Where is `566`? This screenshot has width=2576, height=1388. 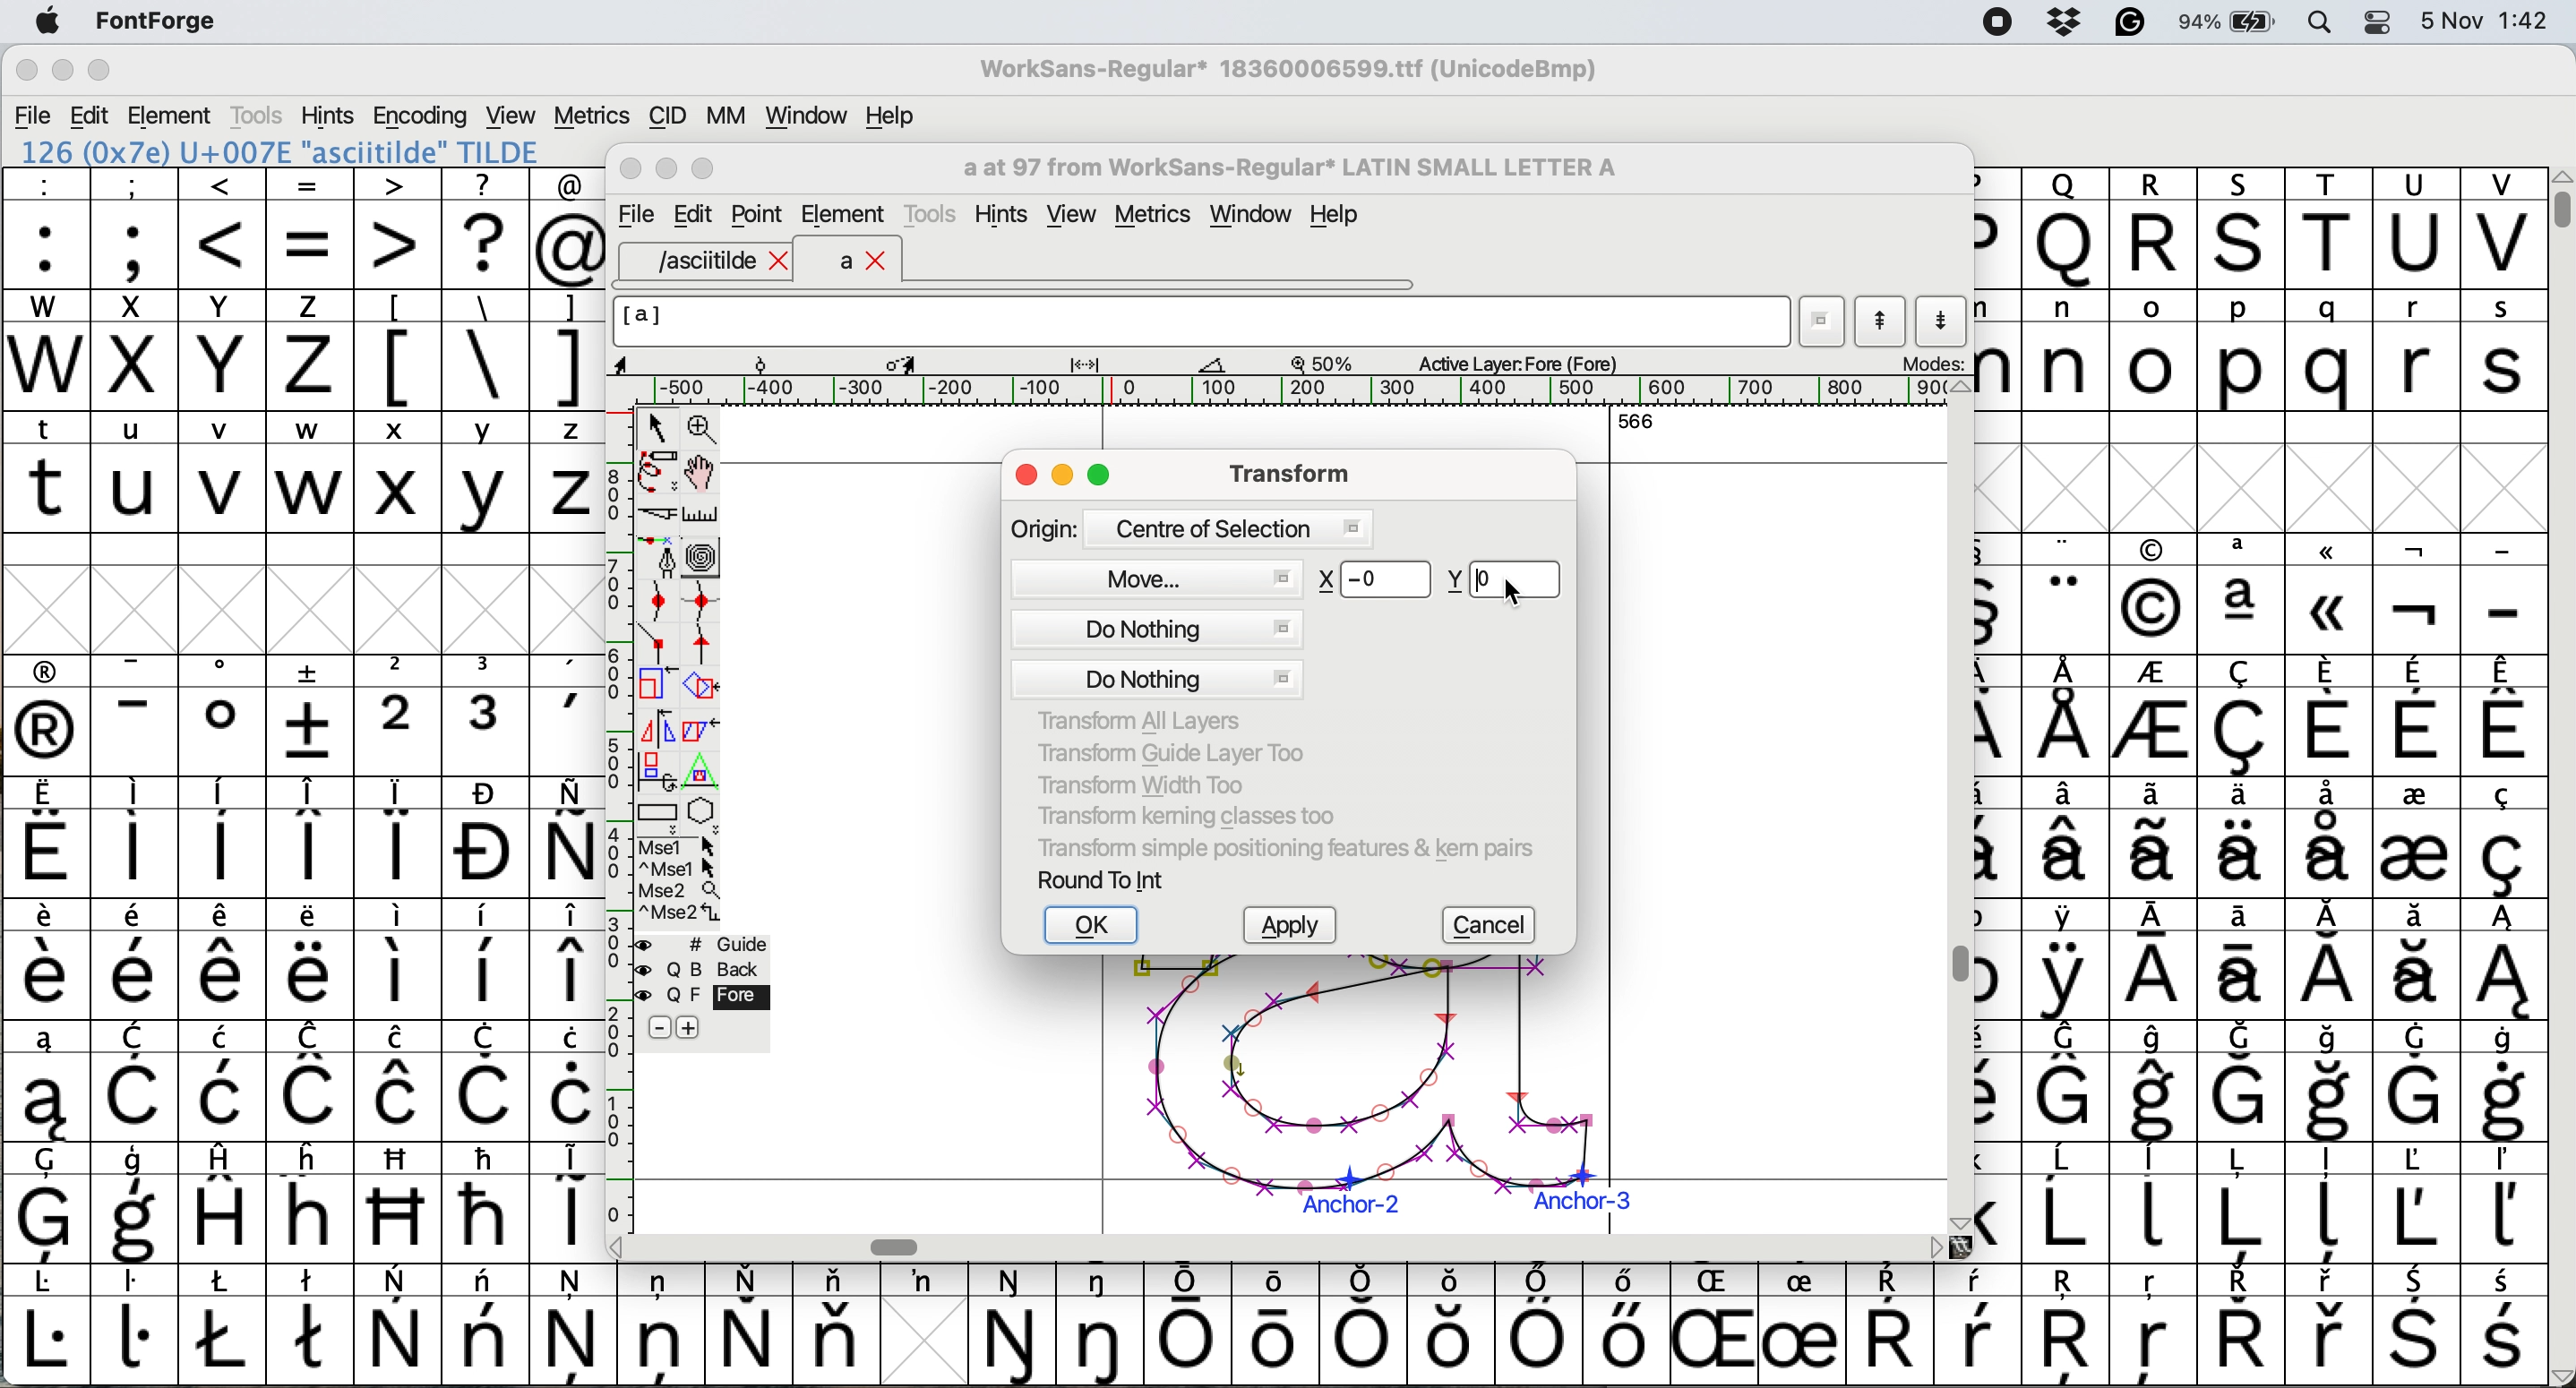
566 is located at coordinates (1636, 420).